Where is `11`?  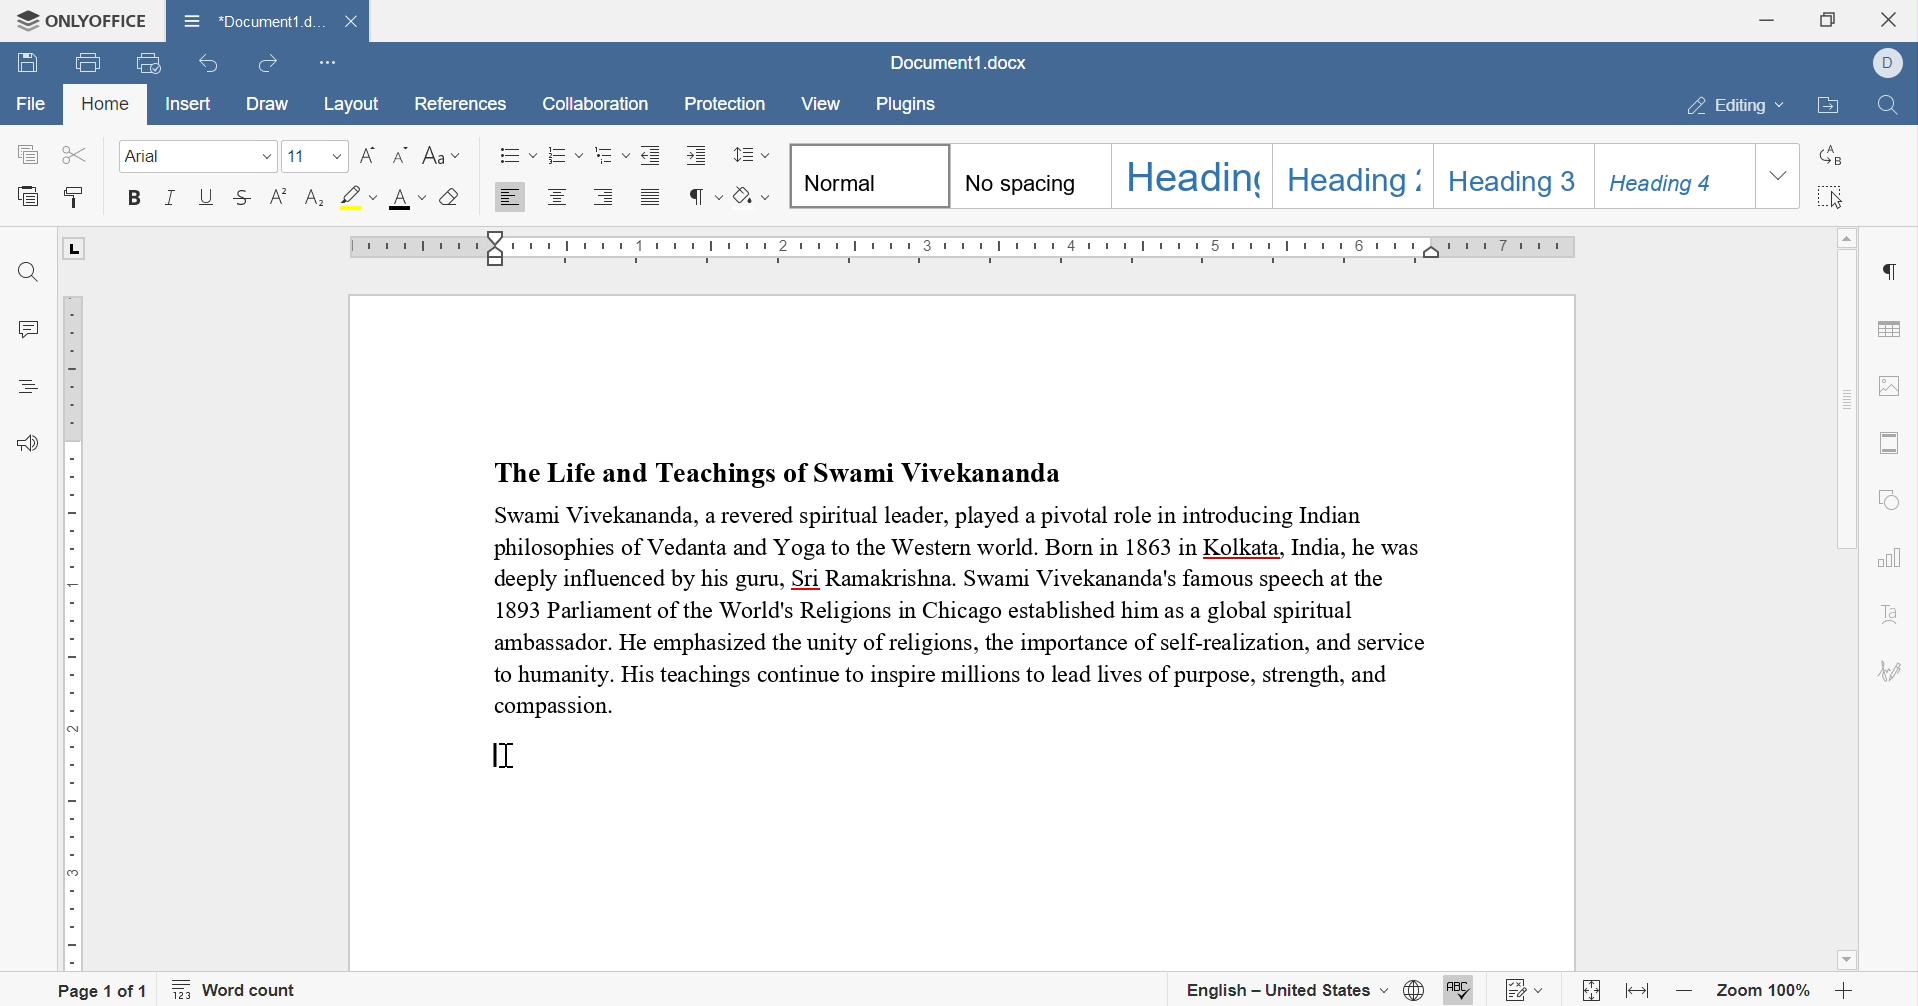 11 is located at coordinates (301, 157).